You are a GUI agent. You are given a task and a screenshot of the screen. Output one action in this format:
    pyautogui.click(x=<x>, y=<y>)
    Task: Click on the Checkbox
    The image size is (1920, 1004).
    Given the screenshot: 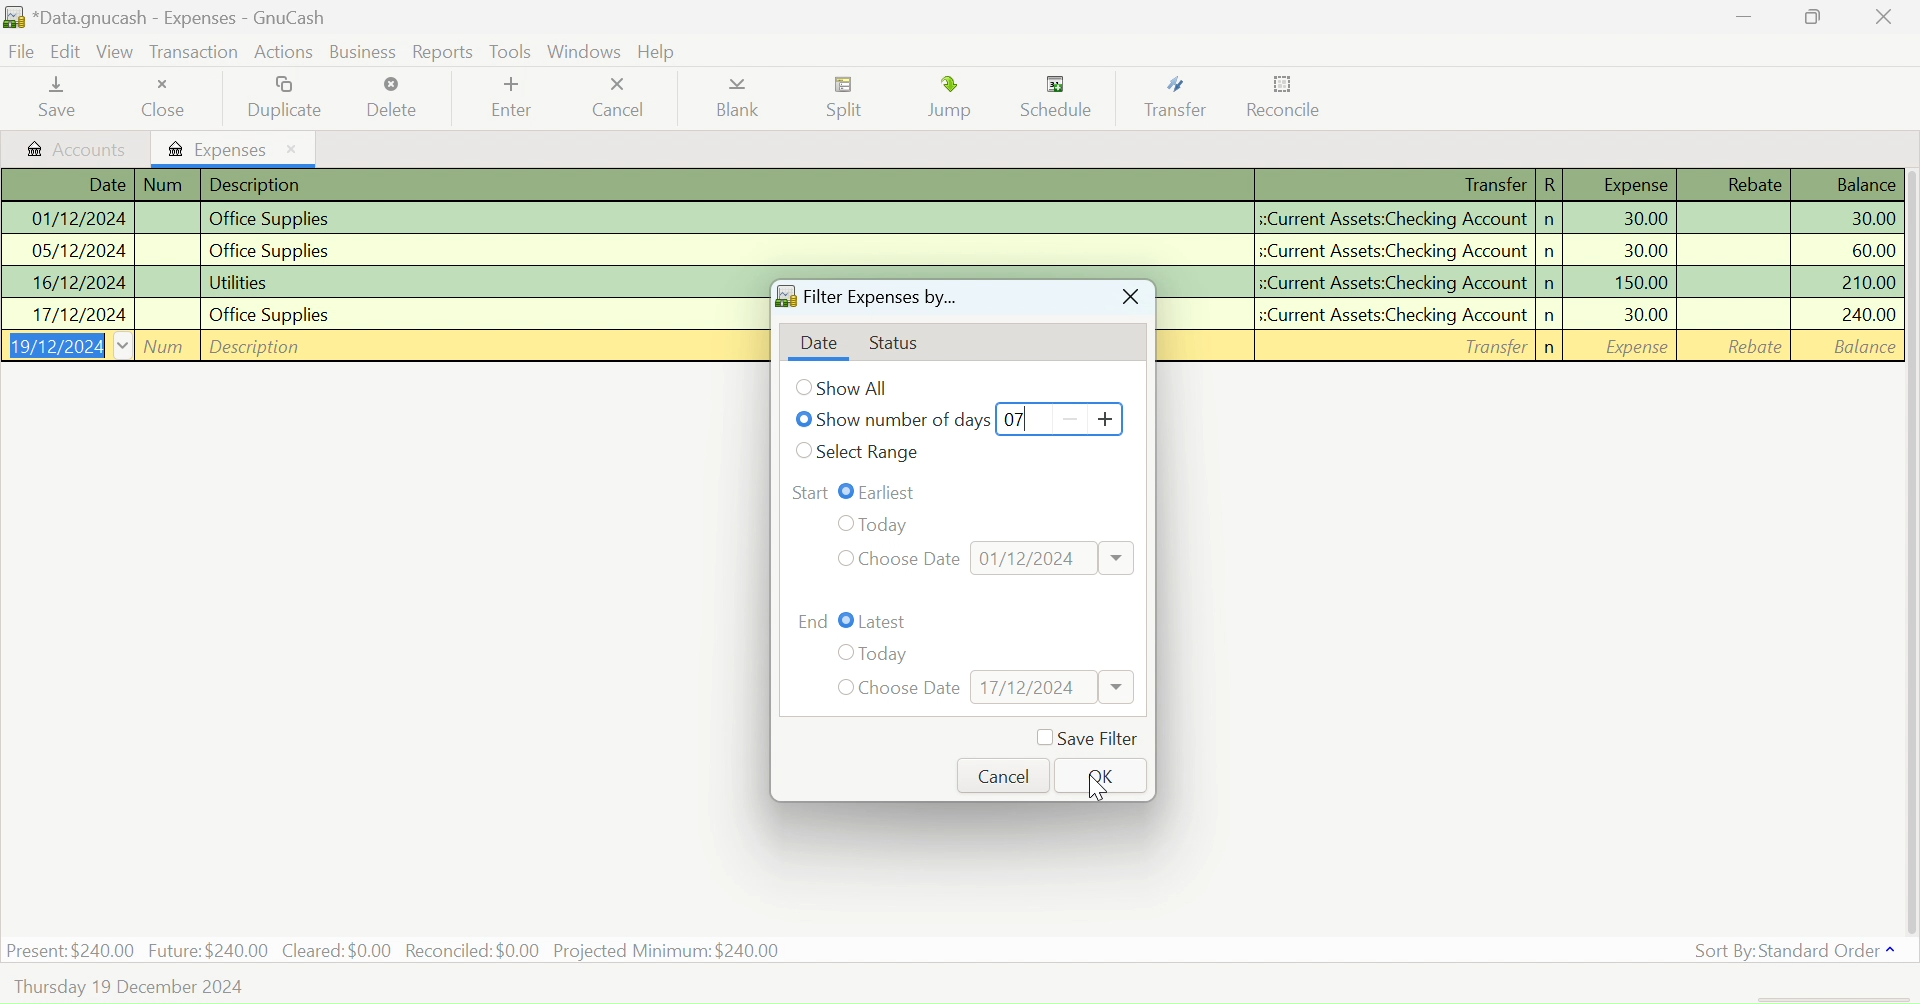 What is the action you would take?
    pyautogui.click(x=842, y=687)
    